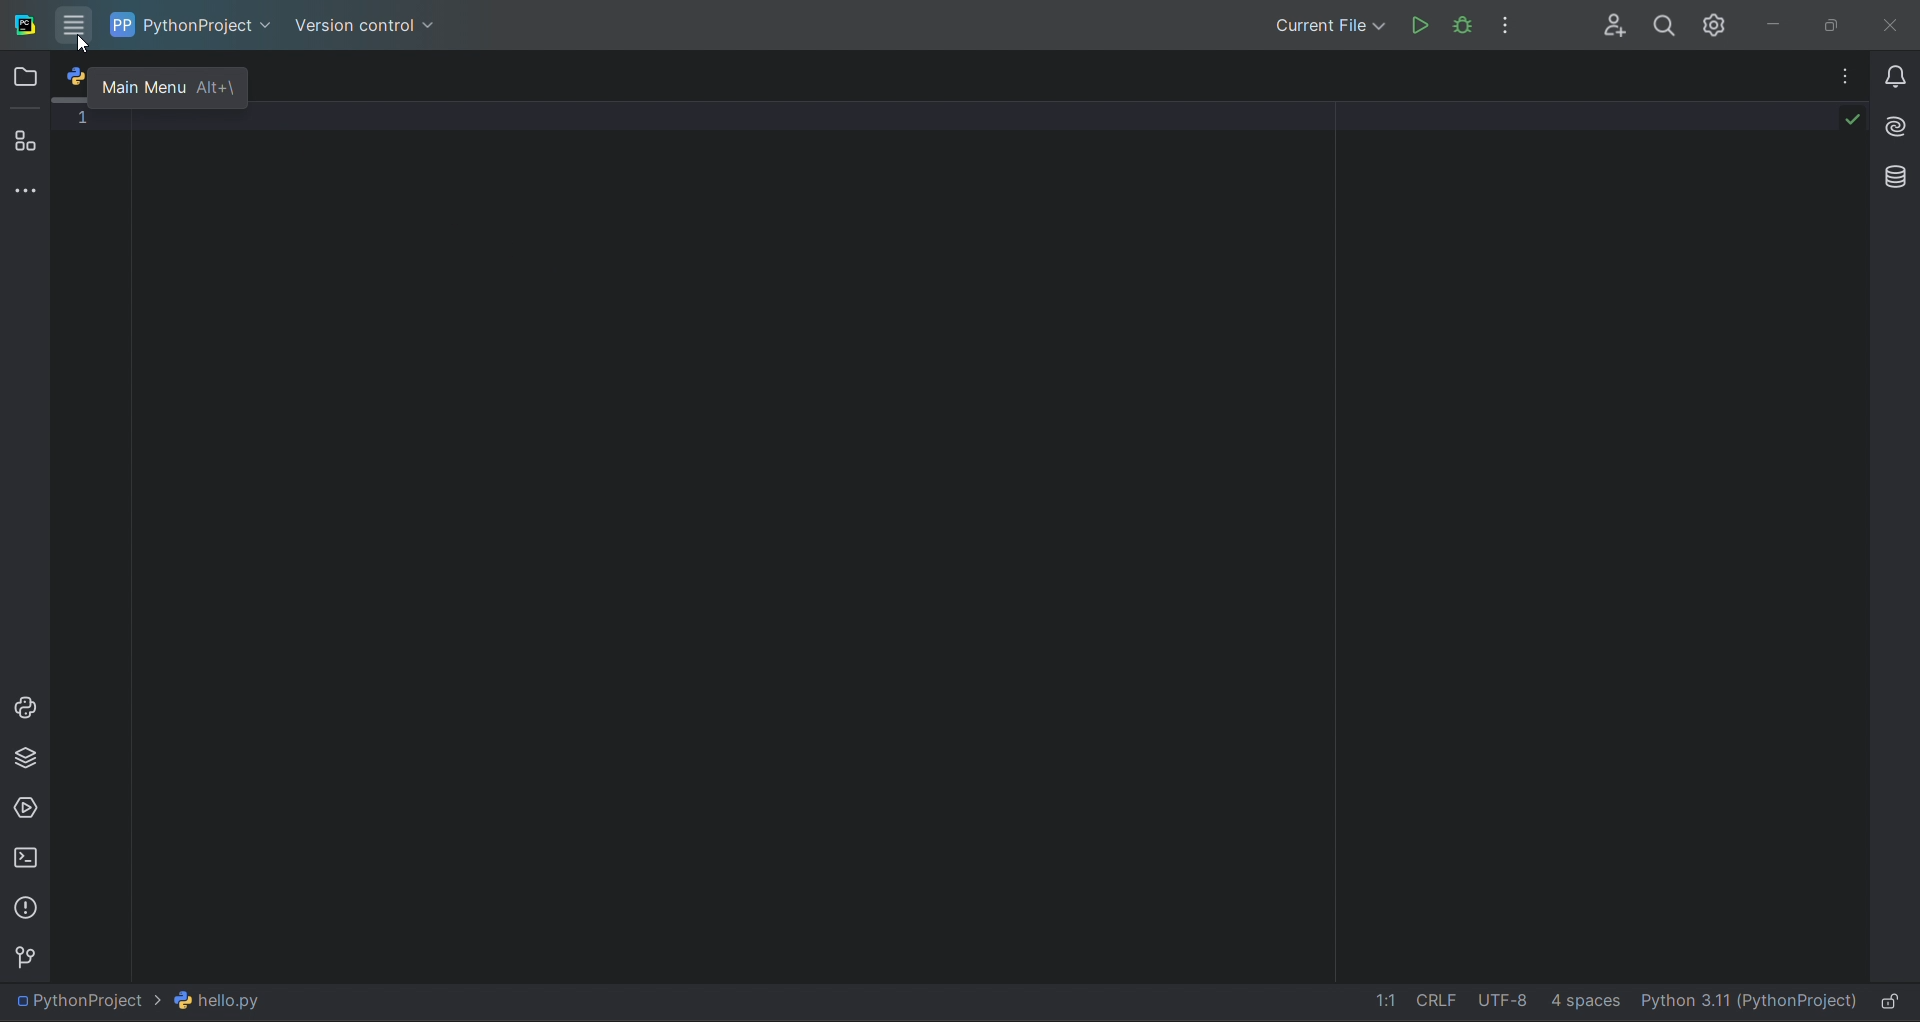 This screenshot has height=1022, width=1920. What do you see at coordinates (1891, 69) in the screenshot?
I see `notifications` at bounding box center [1891, 69].